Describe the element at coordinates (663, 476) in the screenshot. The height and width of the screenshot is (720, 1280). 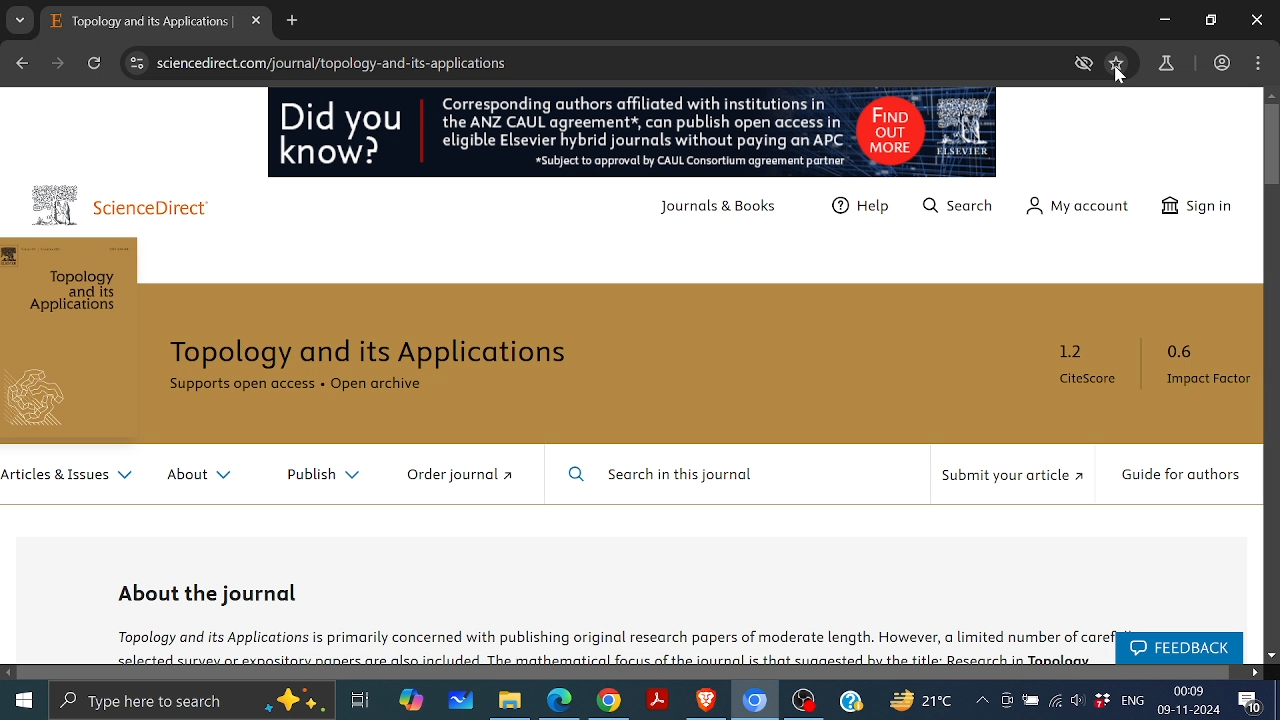
I see `search in this journal` at that location.